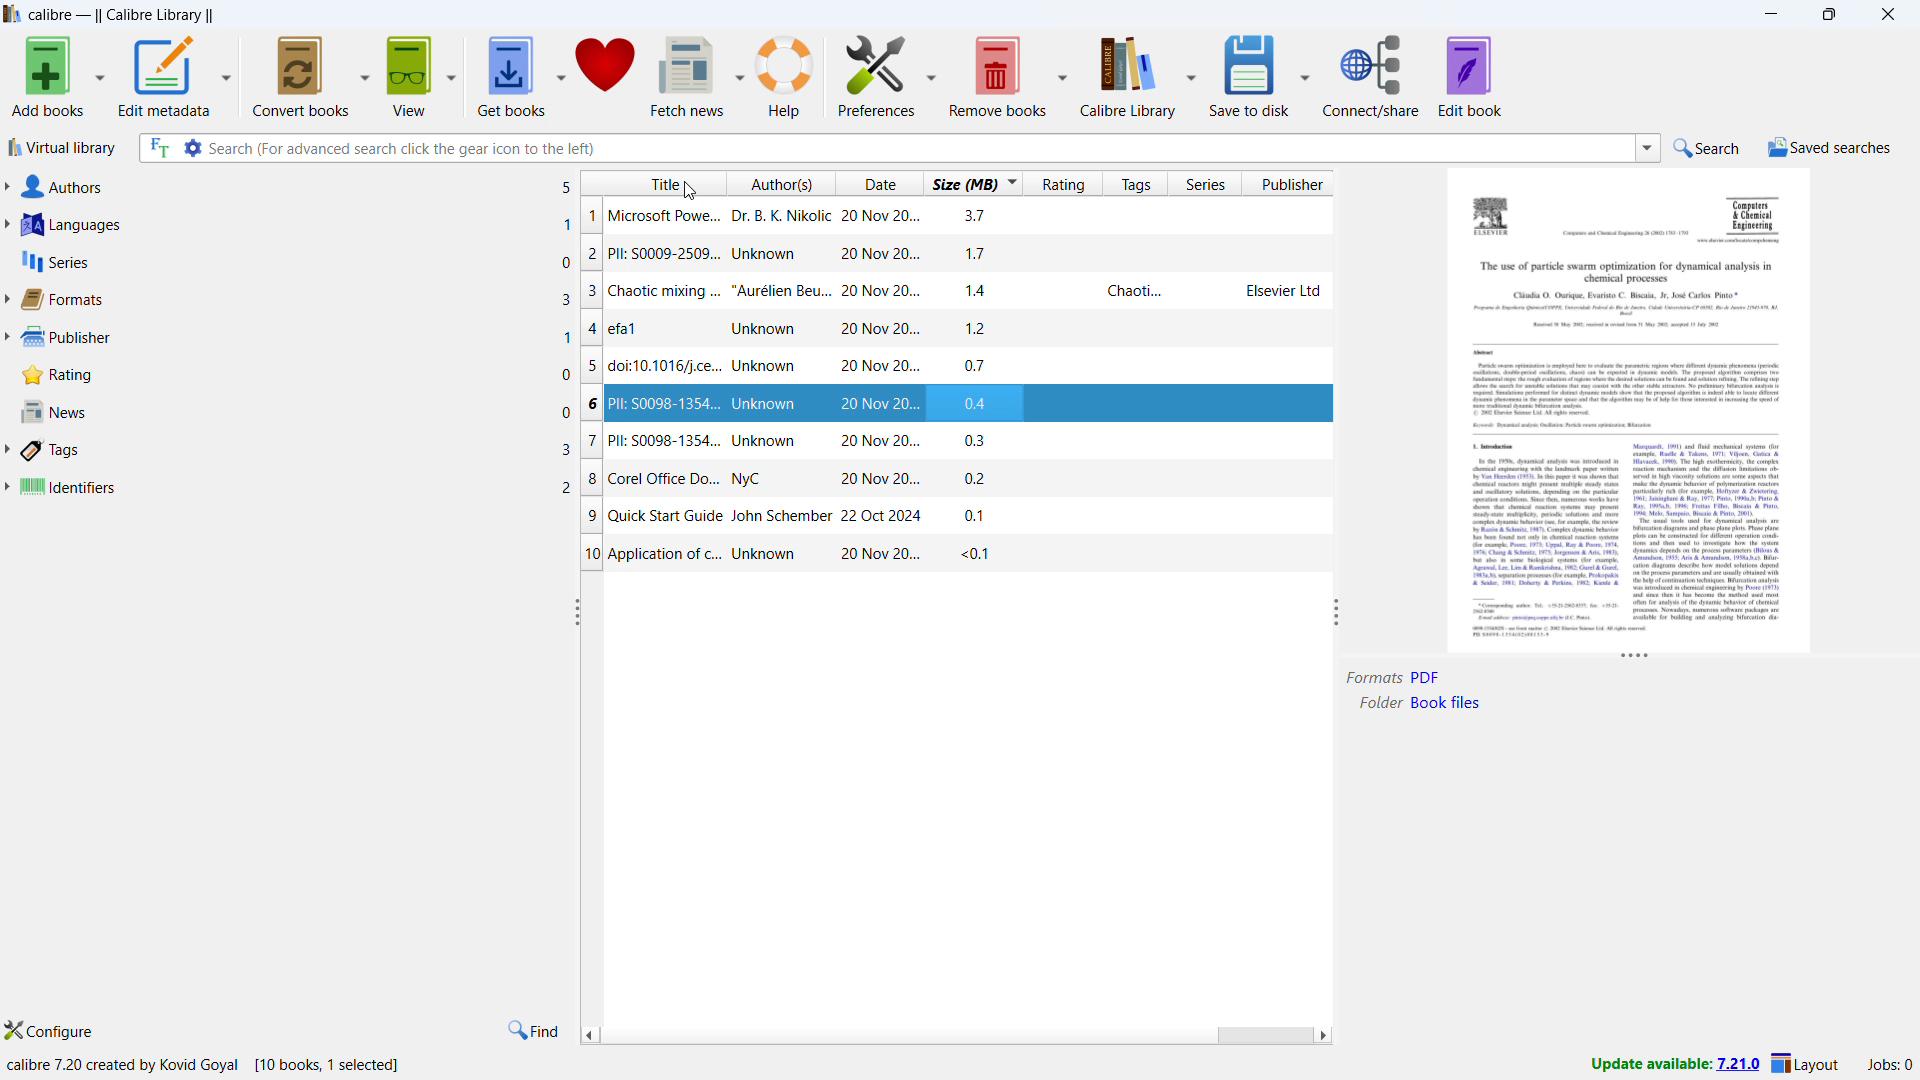 The height and width of the screenshot is (1080, 1920). What do you see at coordinates (1375, 679) in the screenshot?
I see `Formats` at bounding box center [1375, 679].